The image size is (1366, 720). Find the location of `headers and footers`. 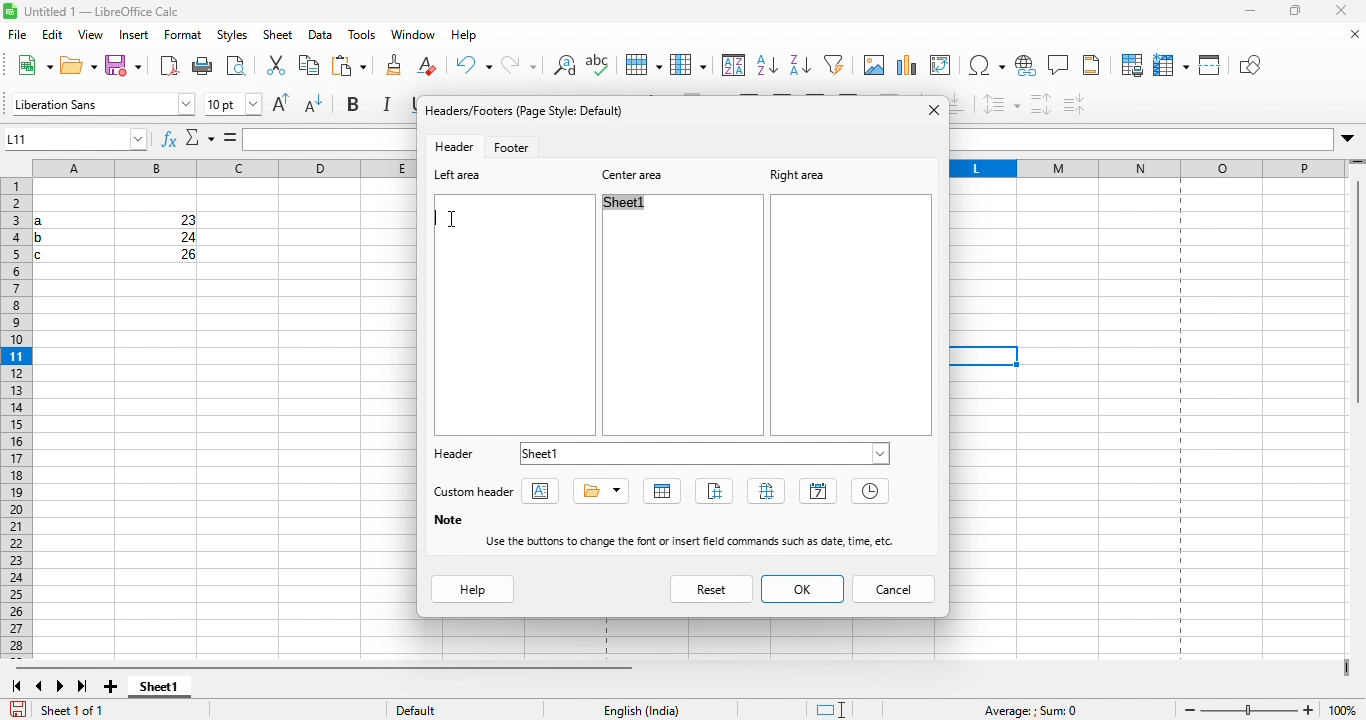

headers and footers is located at coordinates (1095, 67).